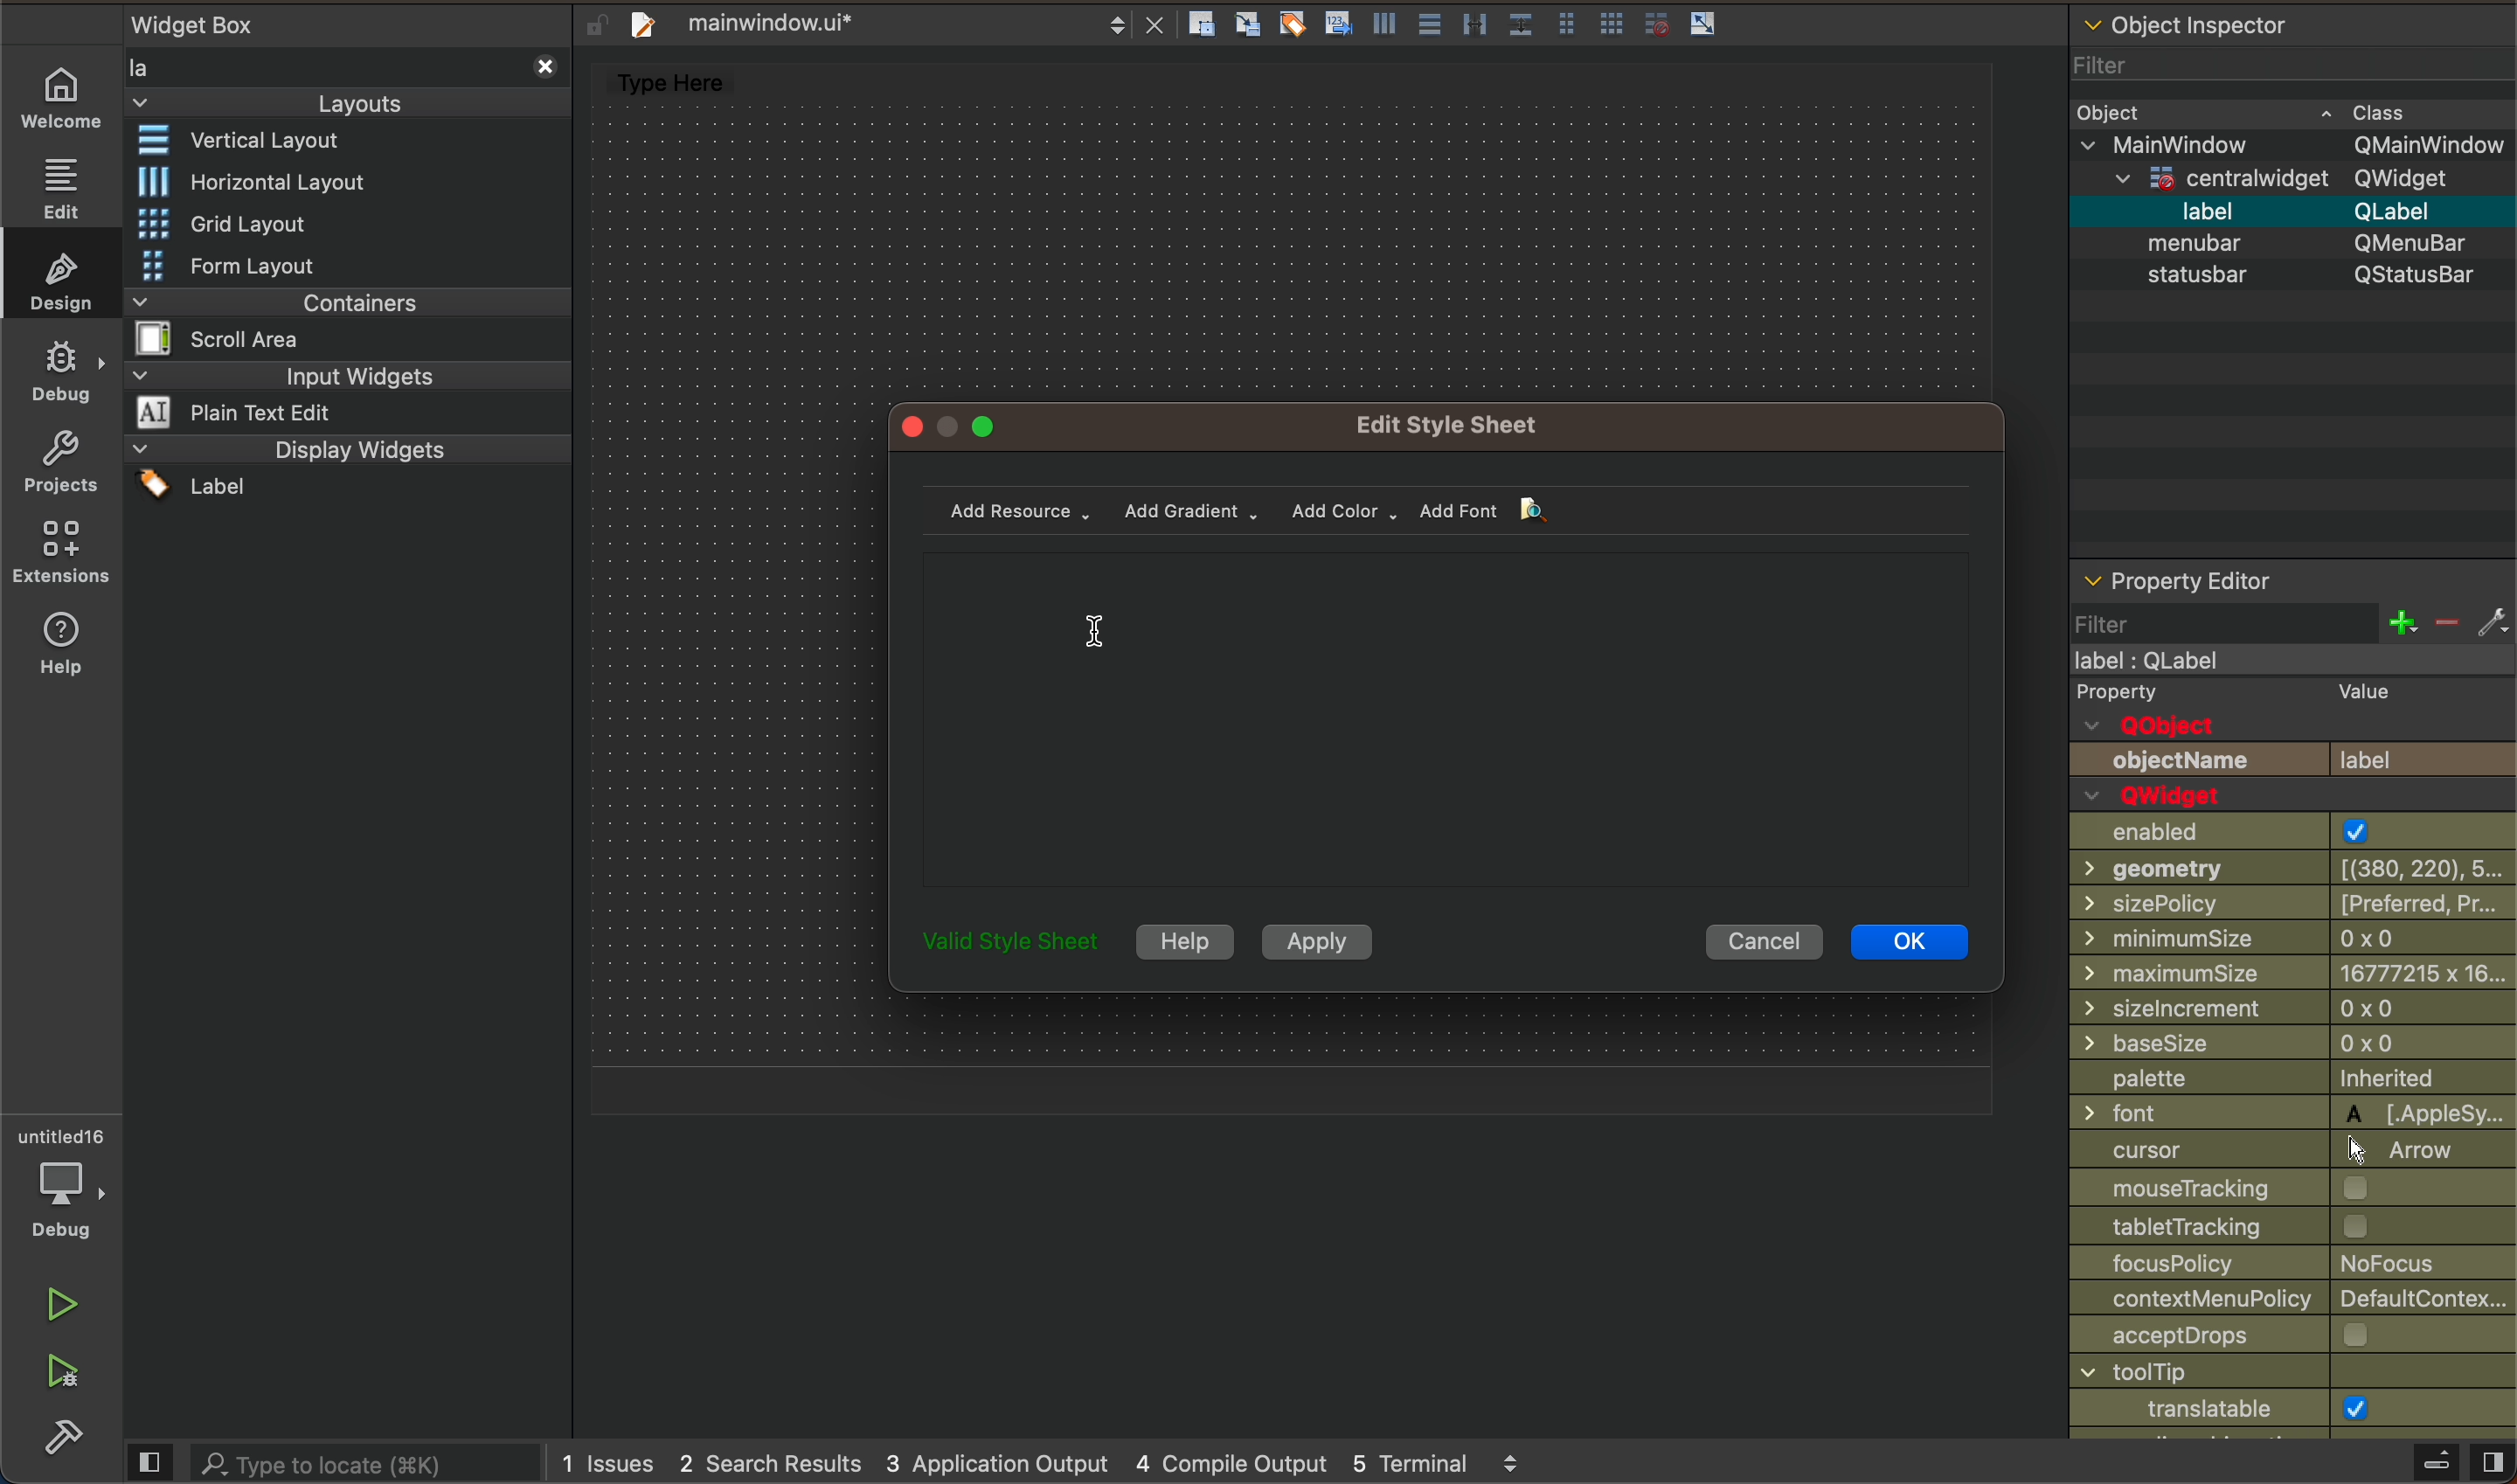  What do you see at coordinates (345, 374) in the screenshot?
I see `input widgets` at bounding box center [345, 374].